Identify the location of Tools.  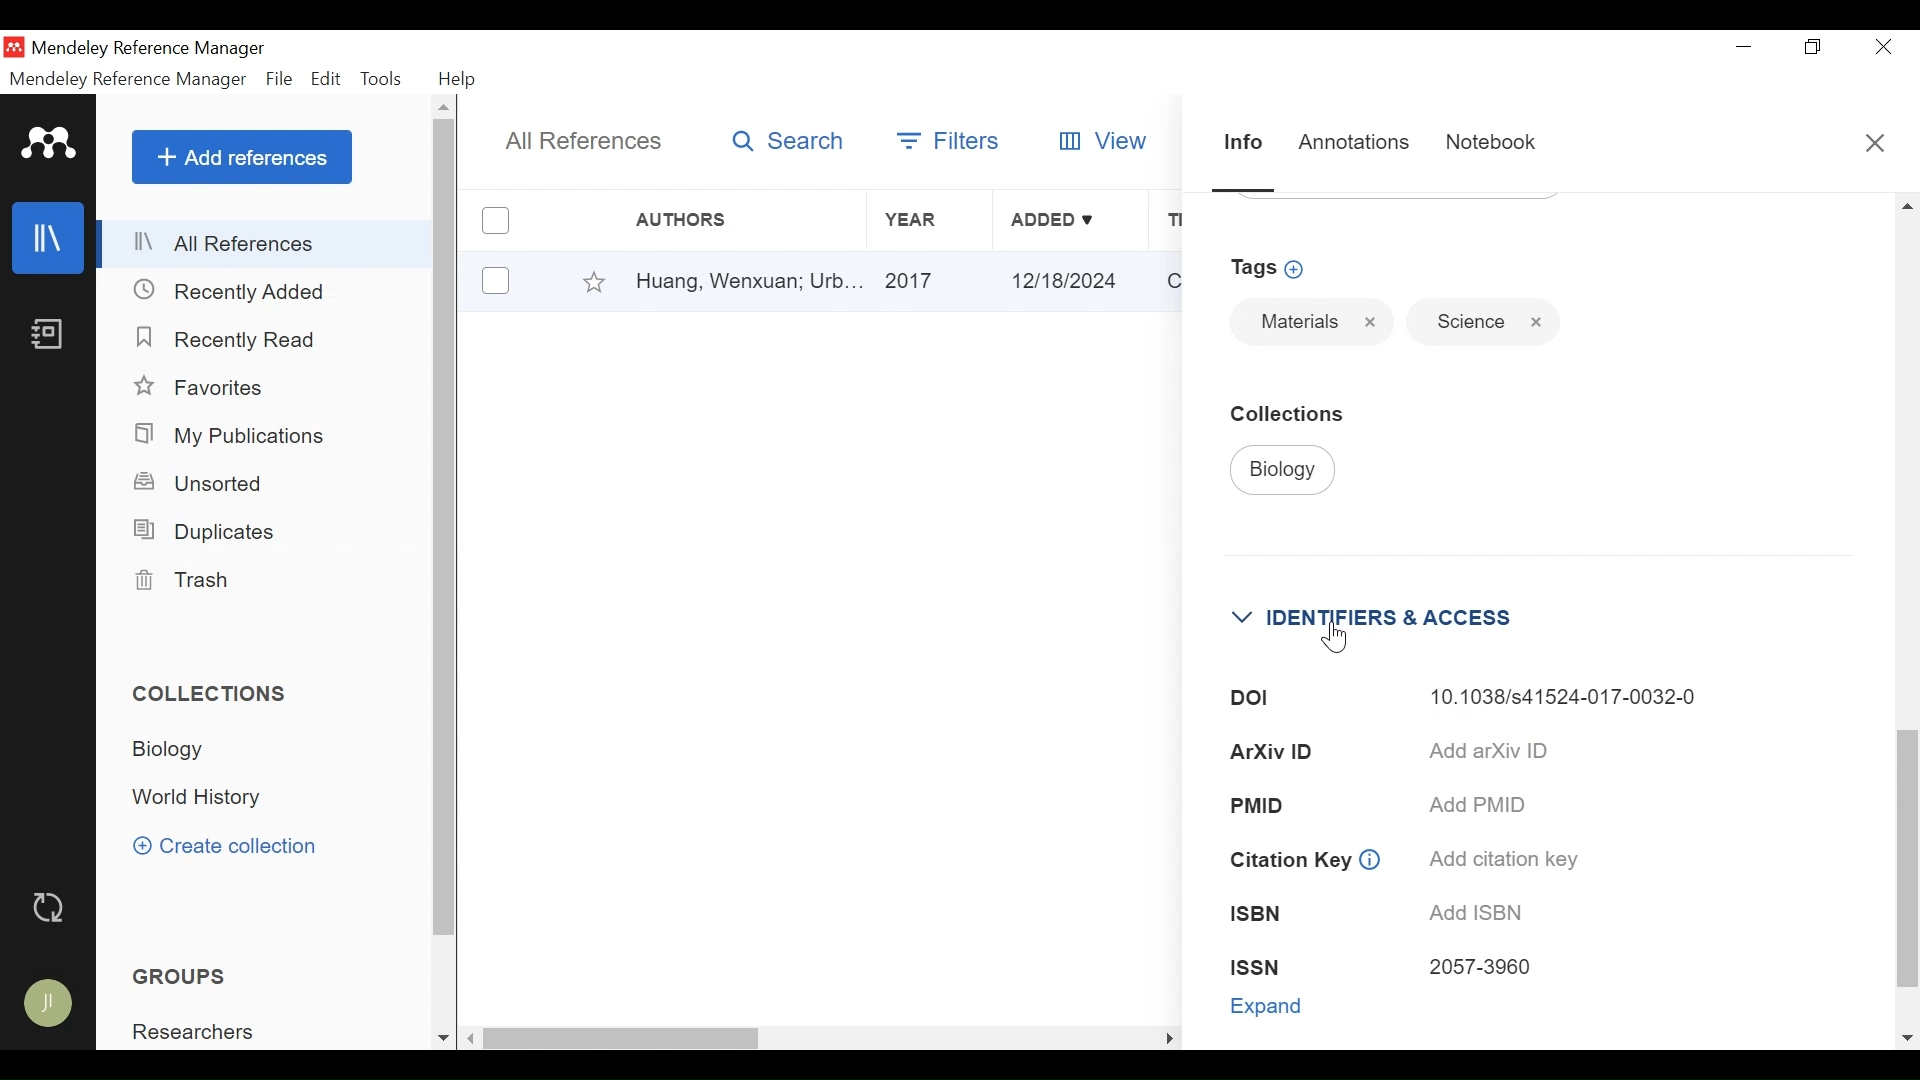
(383, 79).